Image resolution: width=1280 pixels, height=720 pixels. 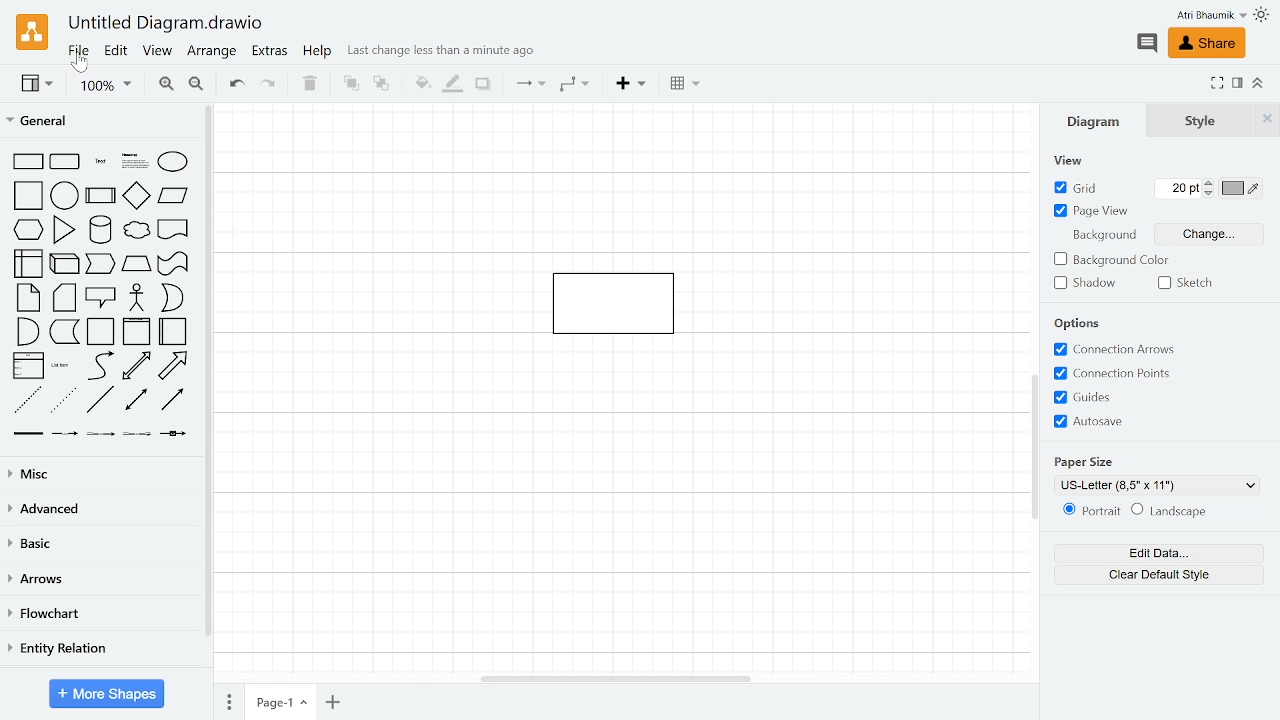 What do you see at coordinates (451, 84) in the screenshot?
I see `Fill line` at bounding box center [451, 84].